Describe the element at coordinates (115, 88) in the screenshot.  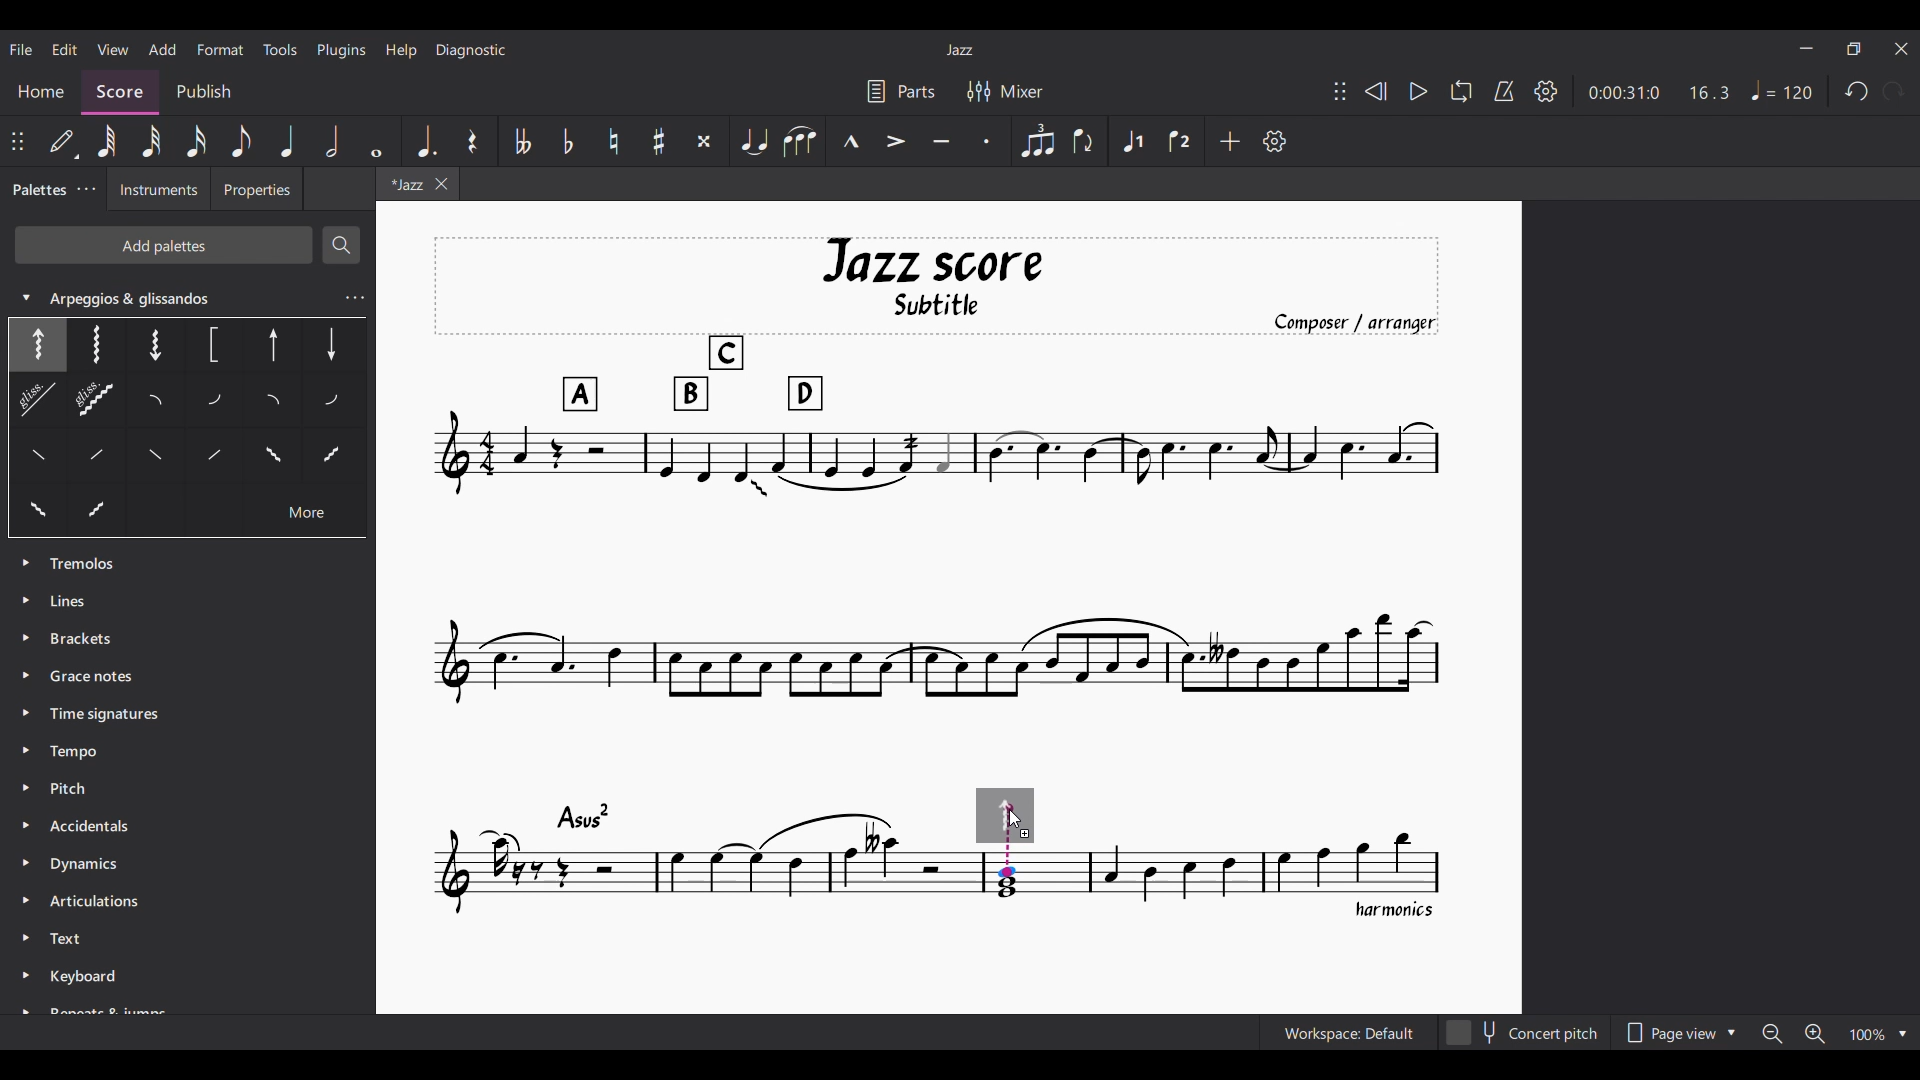
I see `Score, current section highlighted` at that location.